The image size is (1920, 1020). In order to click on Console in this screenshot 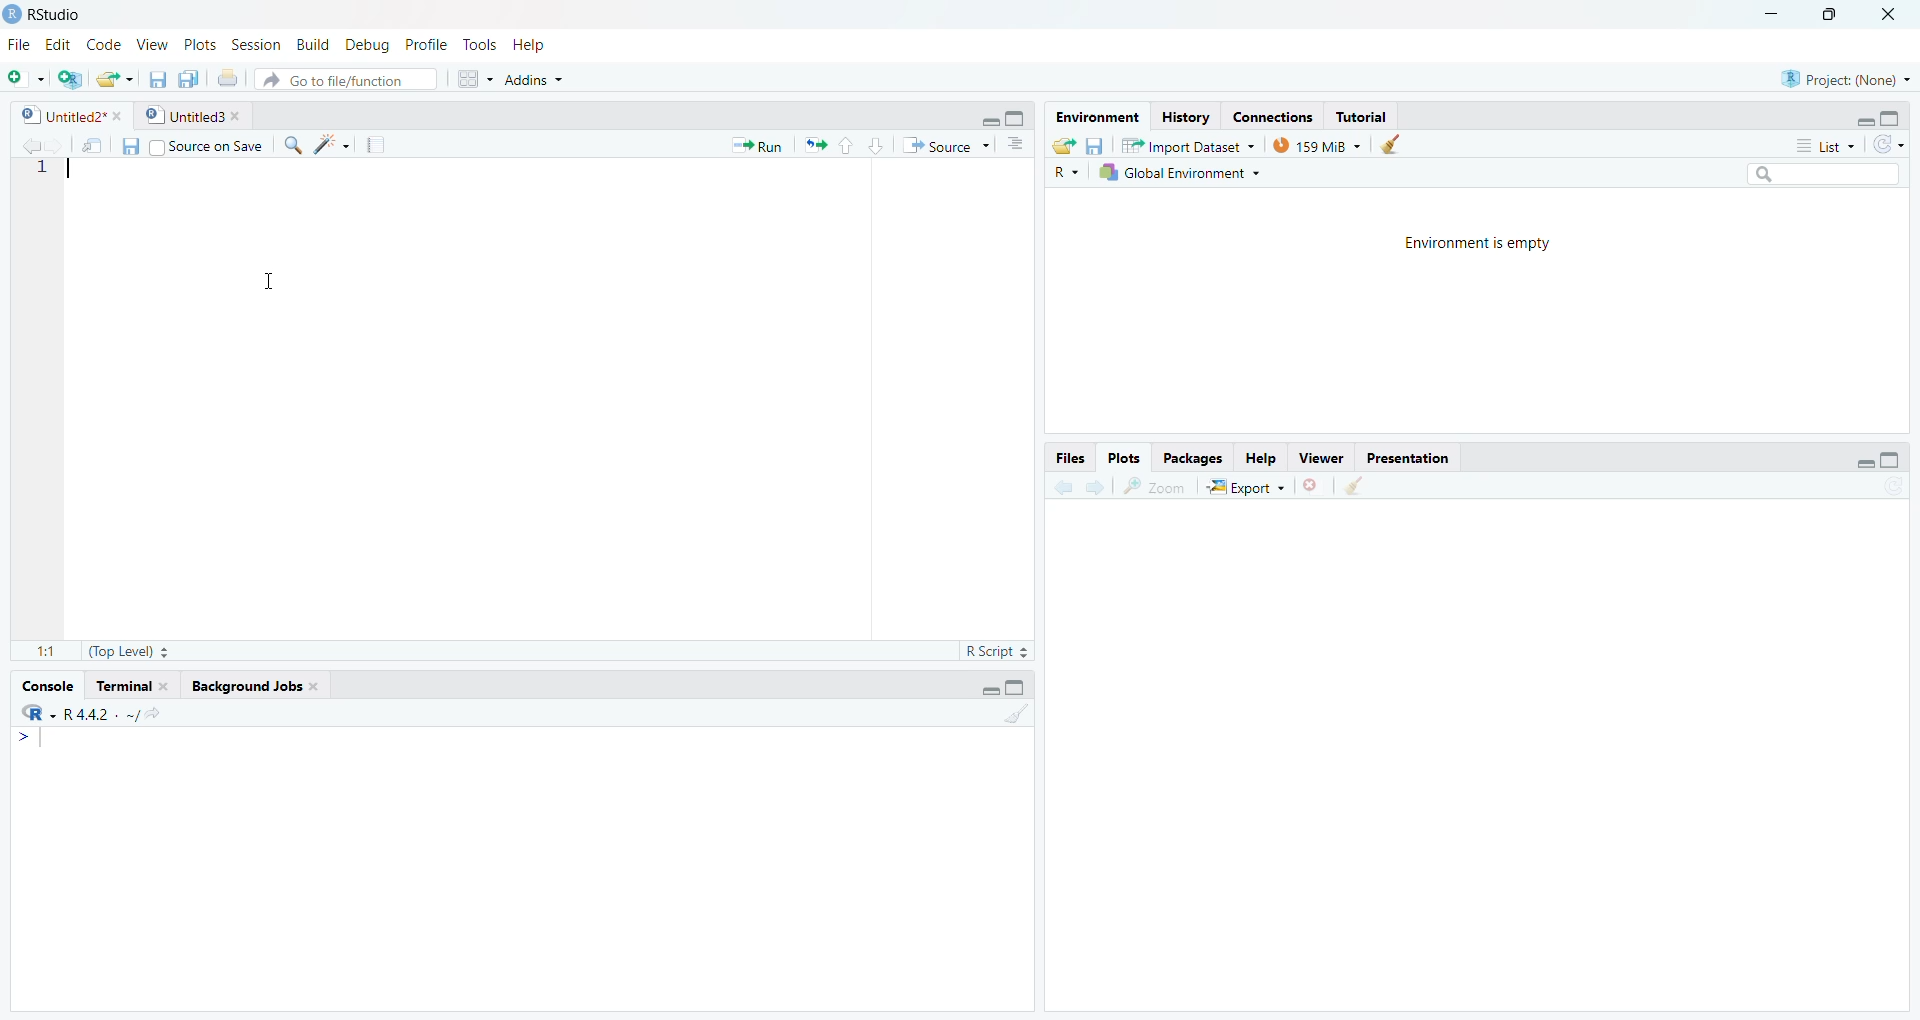, I will do `click(47, 685)`.